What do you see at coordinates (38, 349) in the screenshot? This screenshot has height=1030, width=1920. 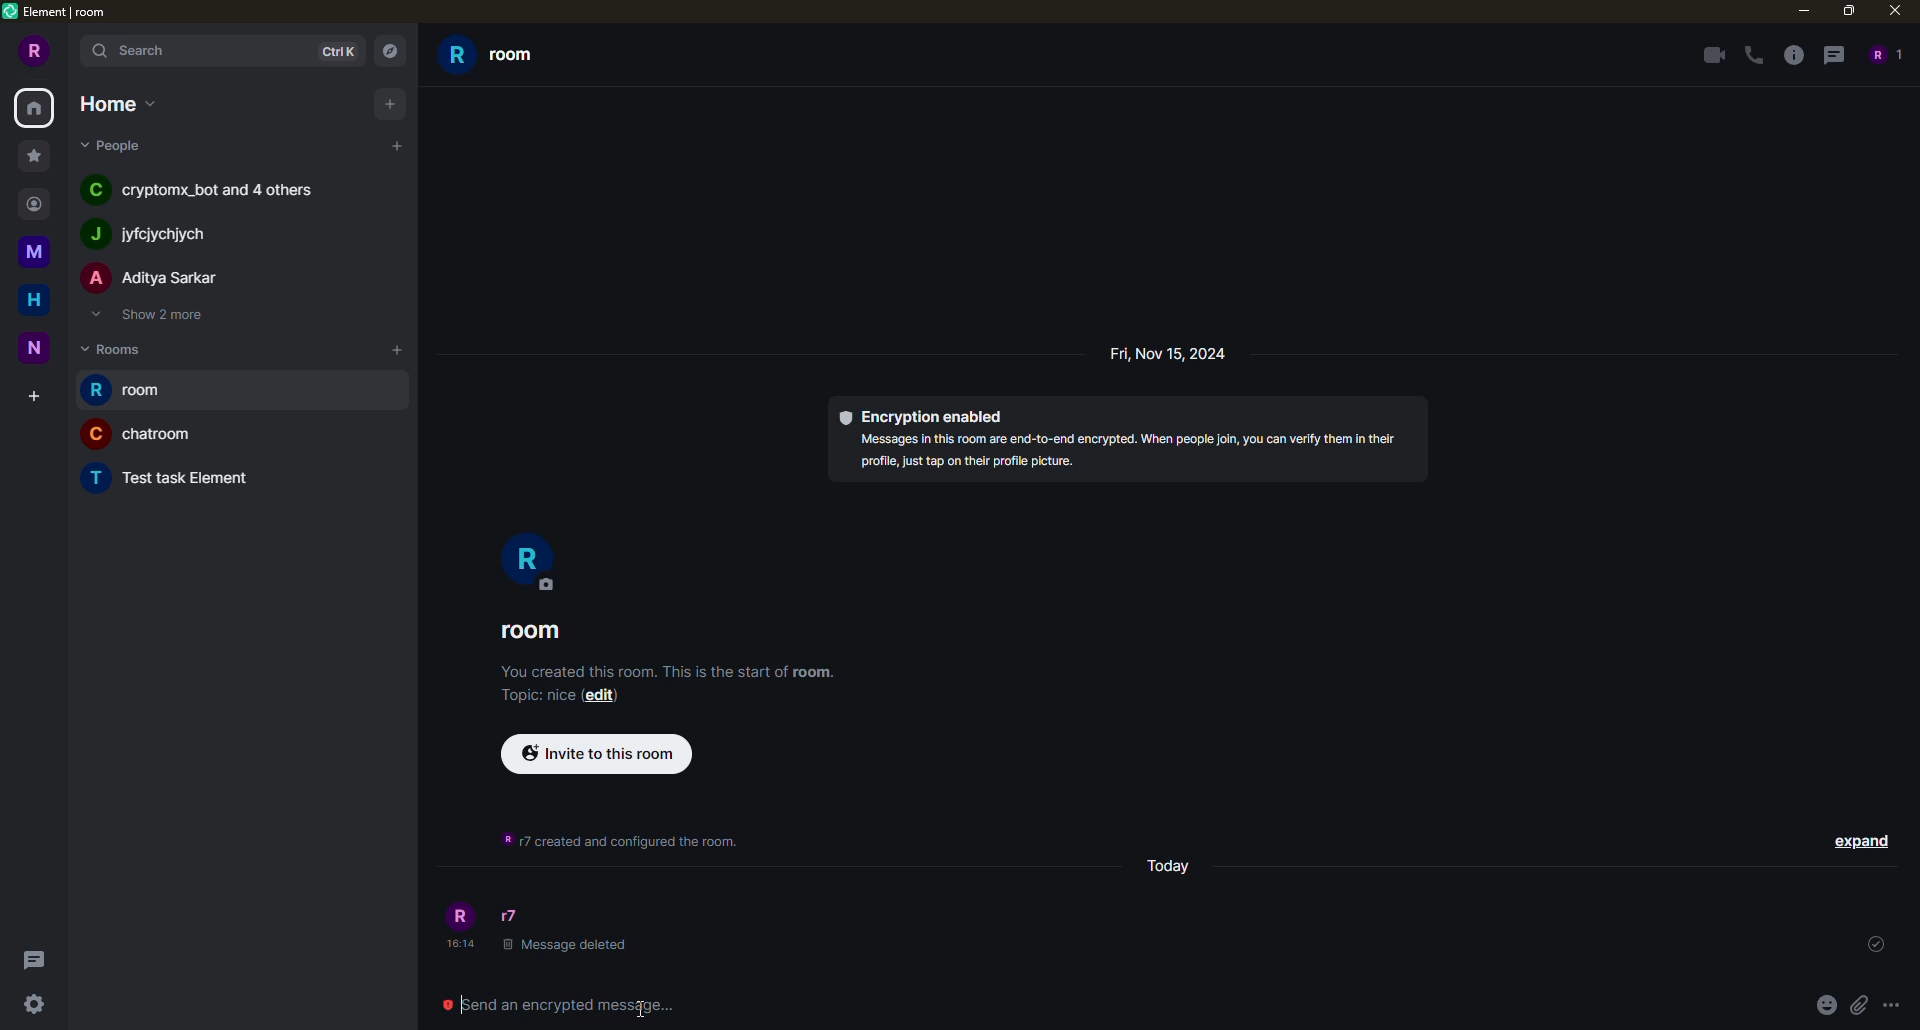 I see `space` at bounding box center [38, 349].